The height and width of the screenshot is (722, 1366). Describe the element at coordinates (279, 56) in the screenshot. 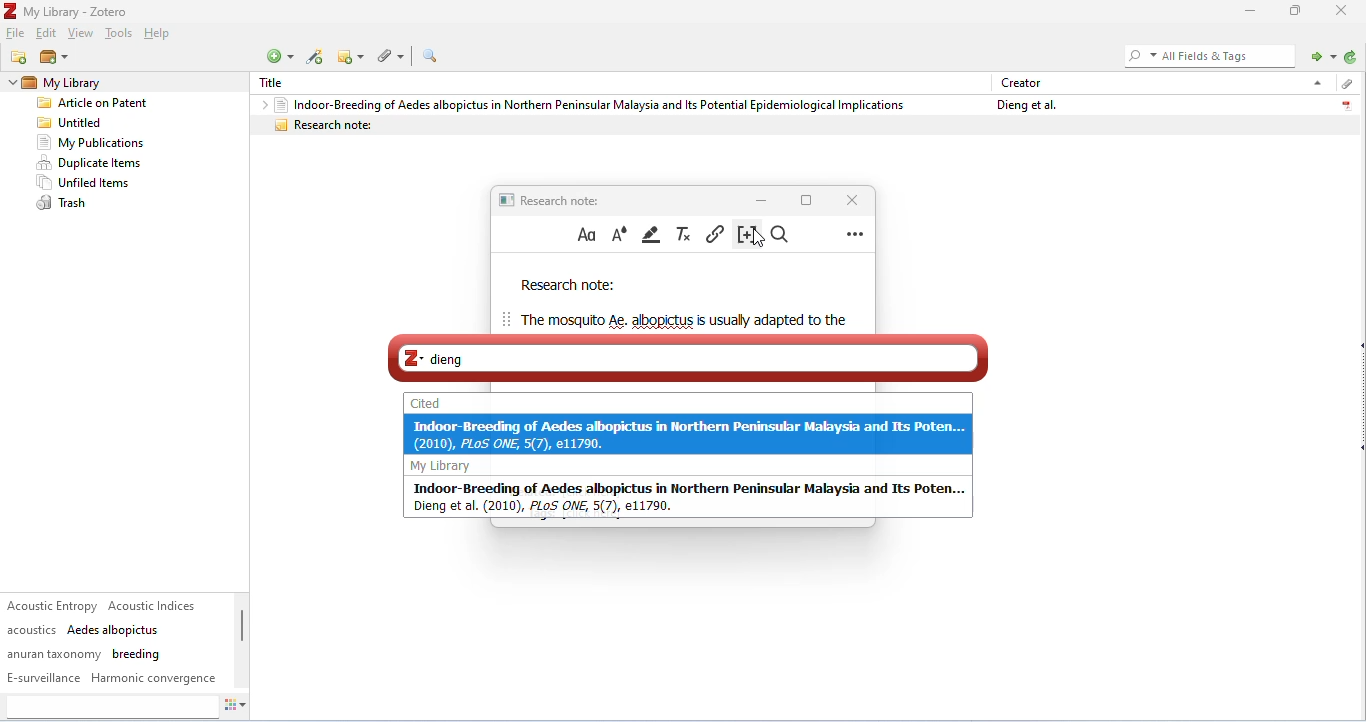

I see `new item` at that location.